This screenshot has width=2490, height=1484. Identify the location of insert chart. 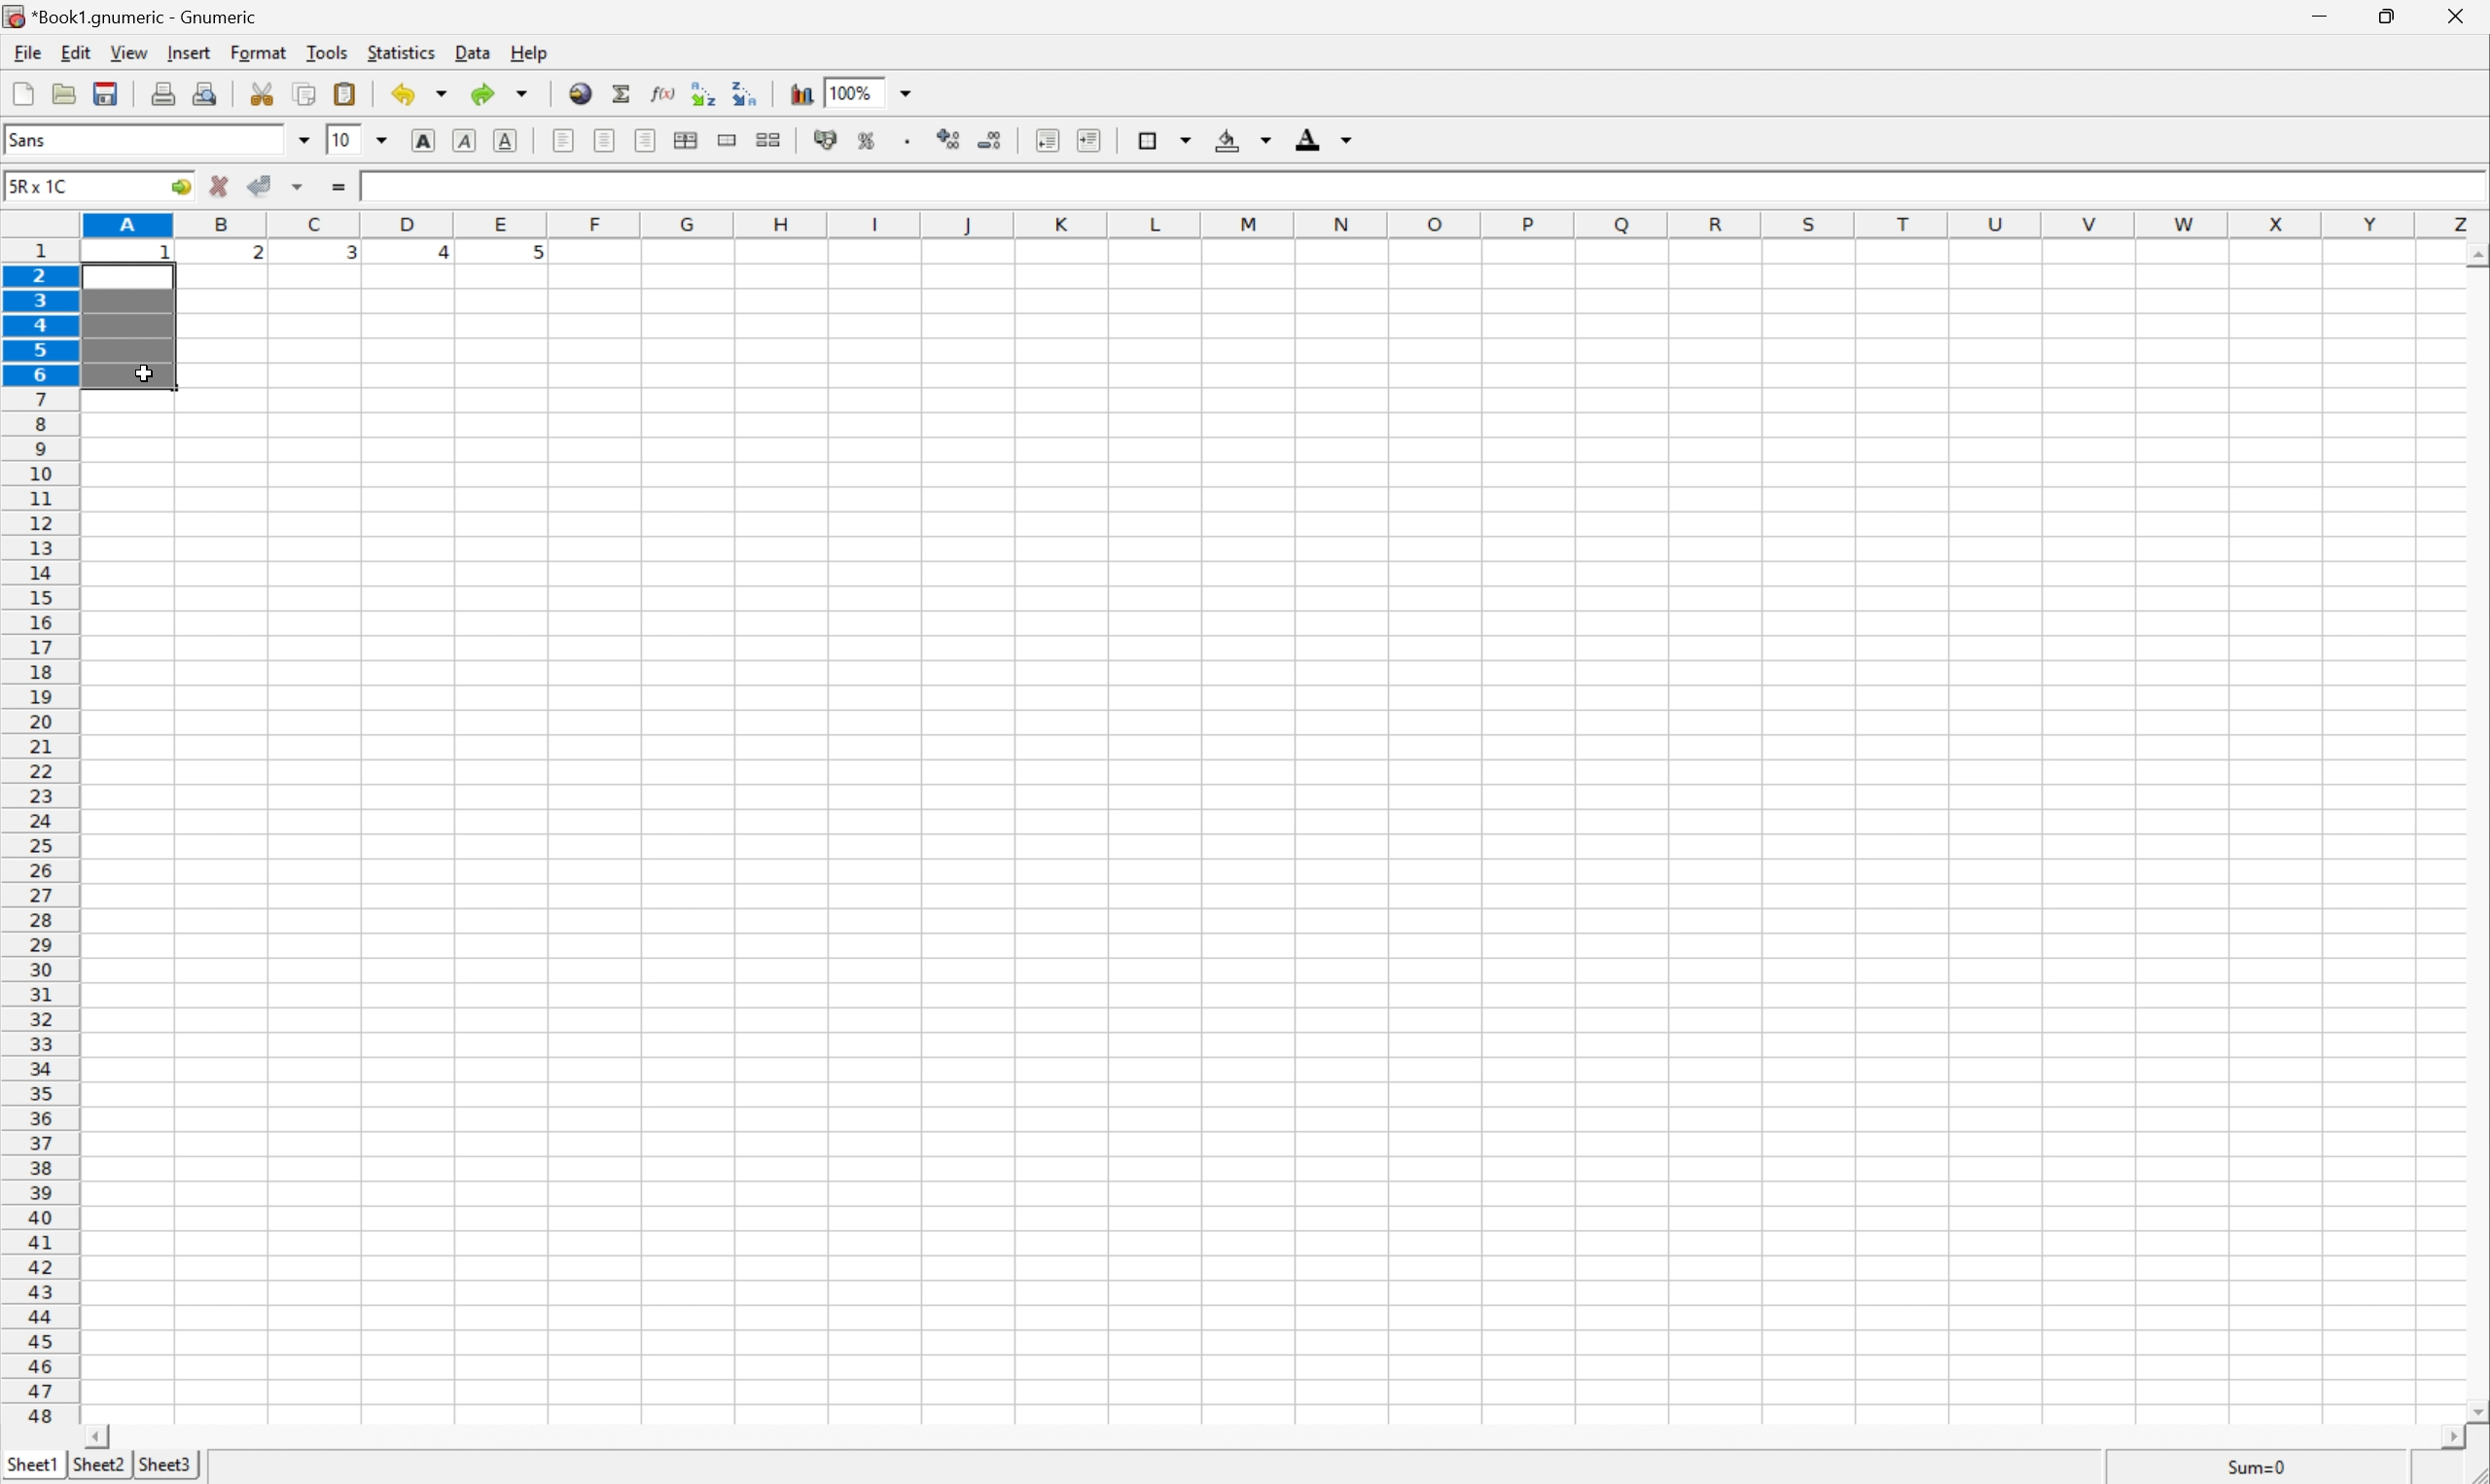
(802, 94).